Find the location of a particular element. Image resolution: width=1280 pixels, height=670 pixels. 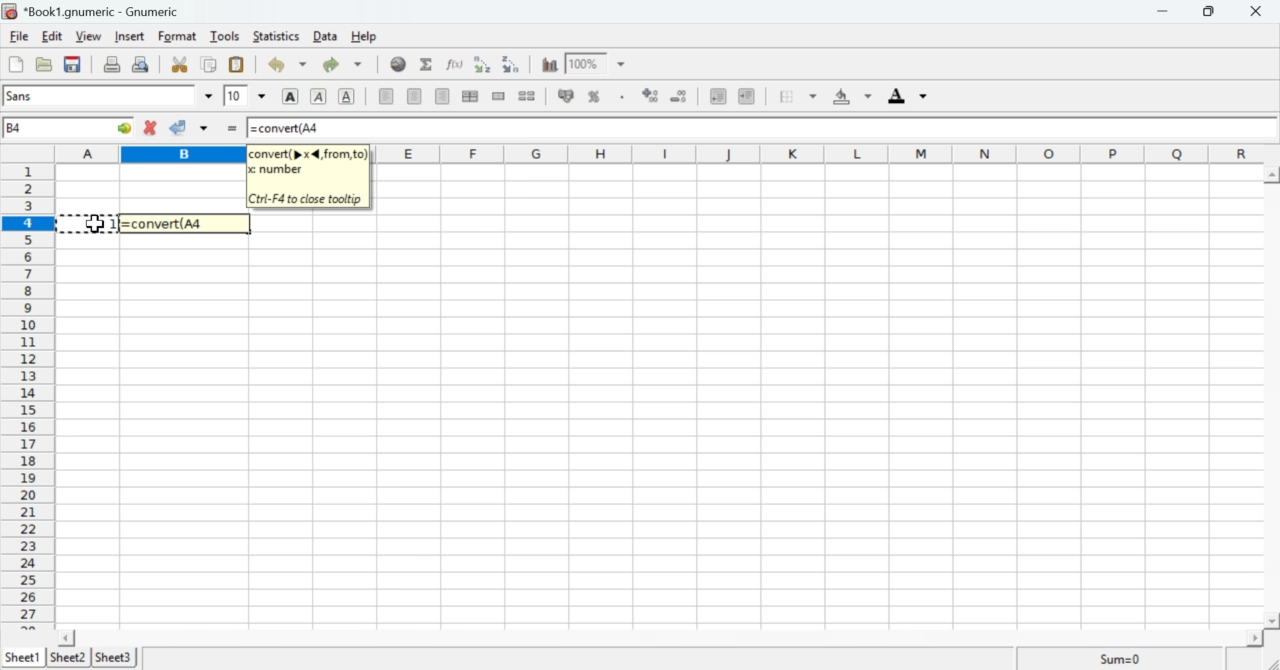

Sort by ascending is located at coordinates (648, 97).